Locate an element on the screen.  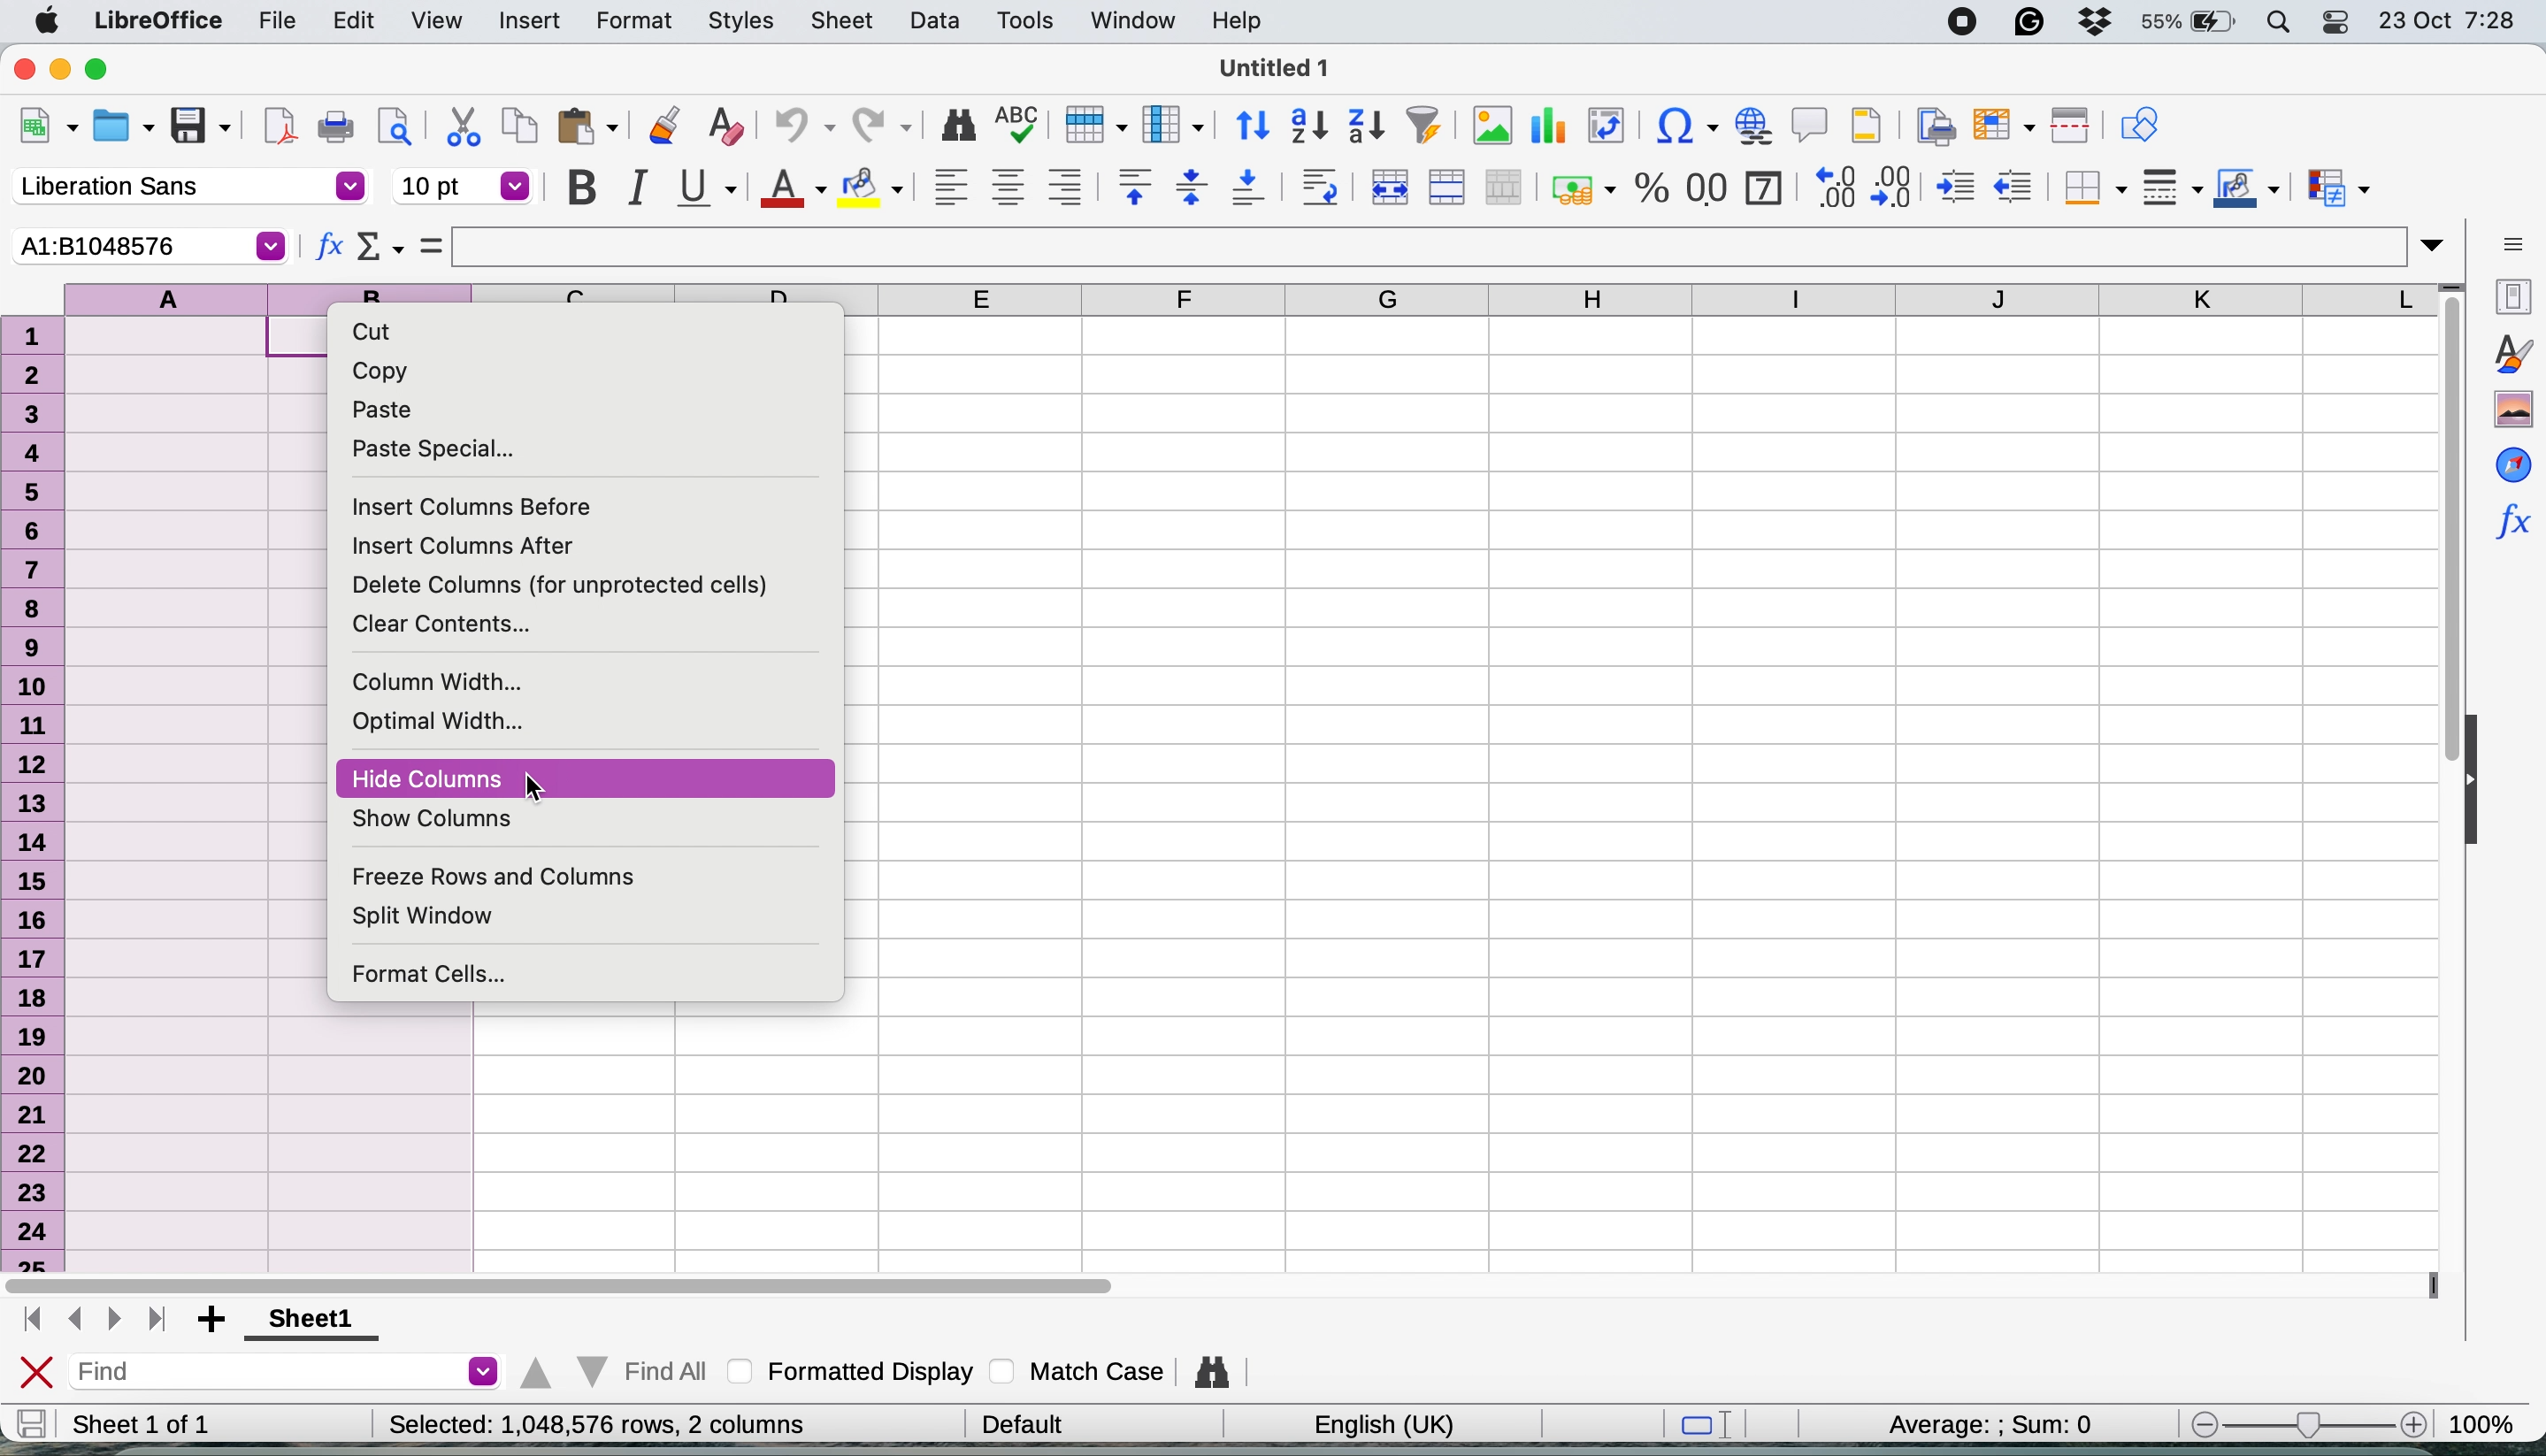
dropbox is located at coordinates (2092, 24).